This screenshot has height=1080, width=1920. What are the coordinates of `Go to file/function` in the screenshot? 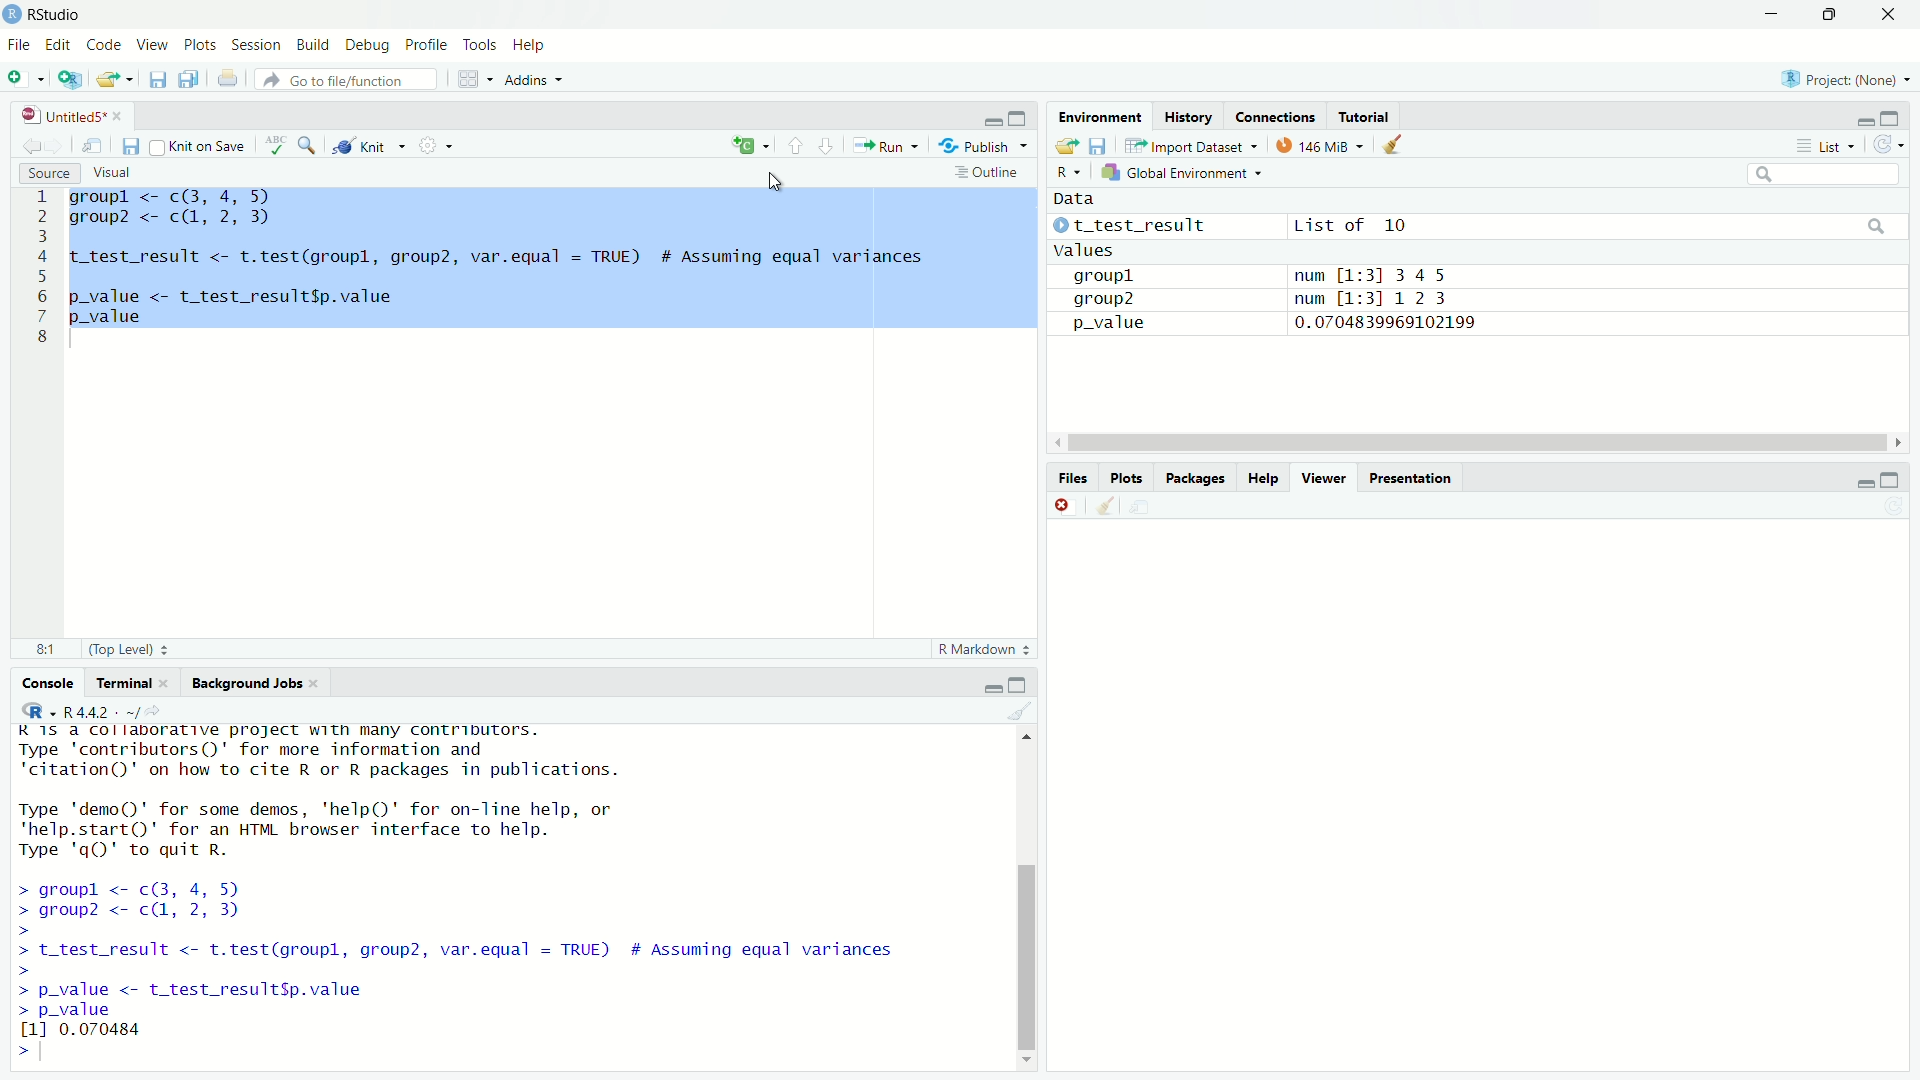 It's located at (350, 80).